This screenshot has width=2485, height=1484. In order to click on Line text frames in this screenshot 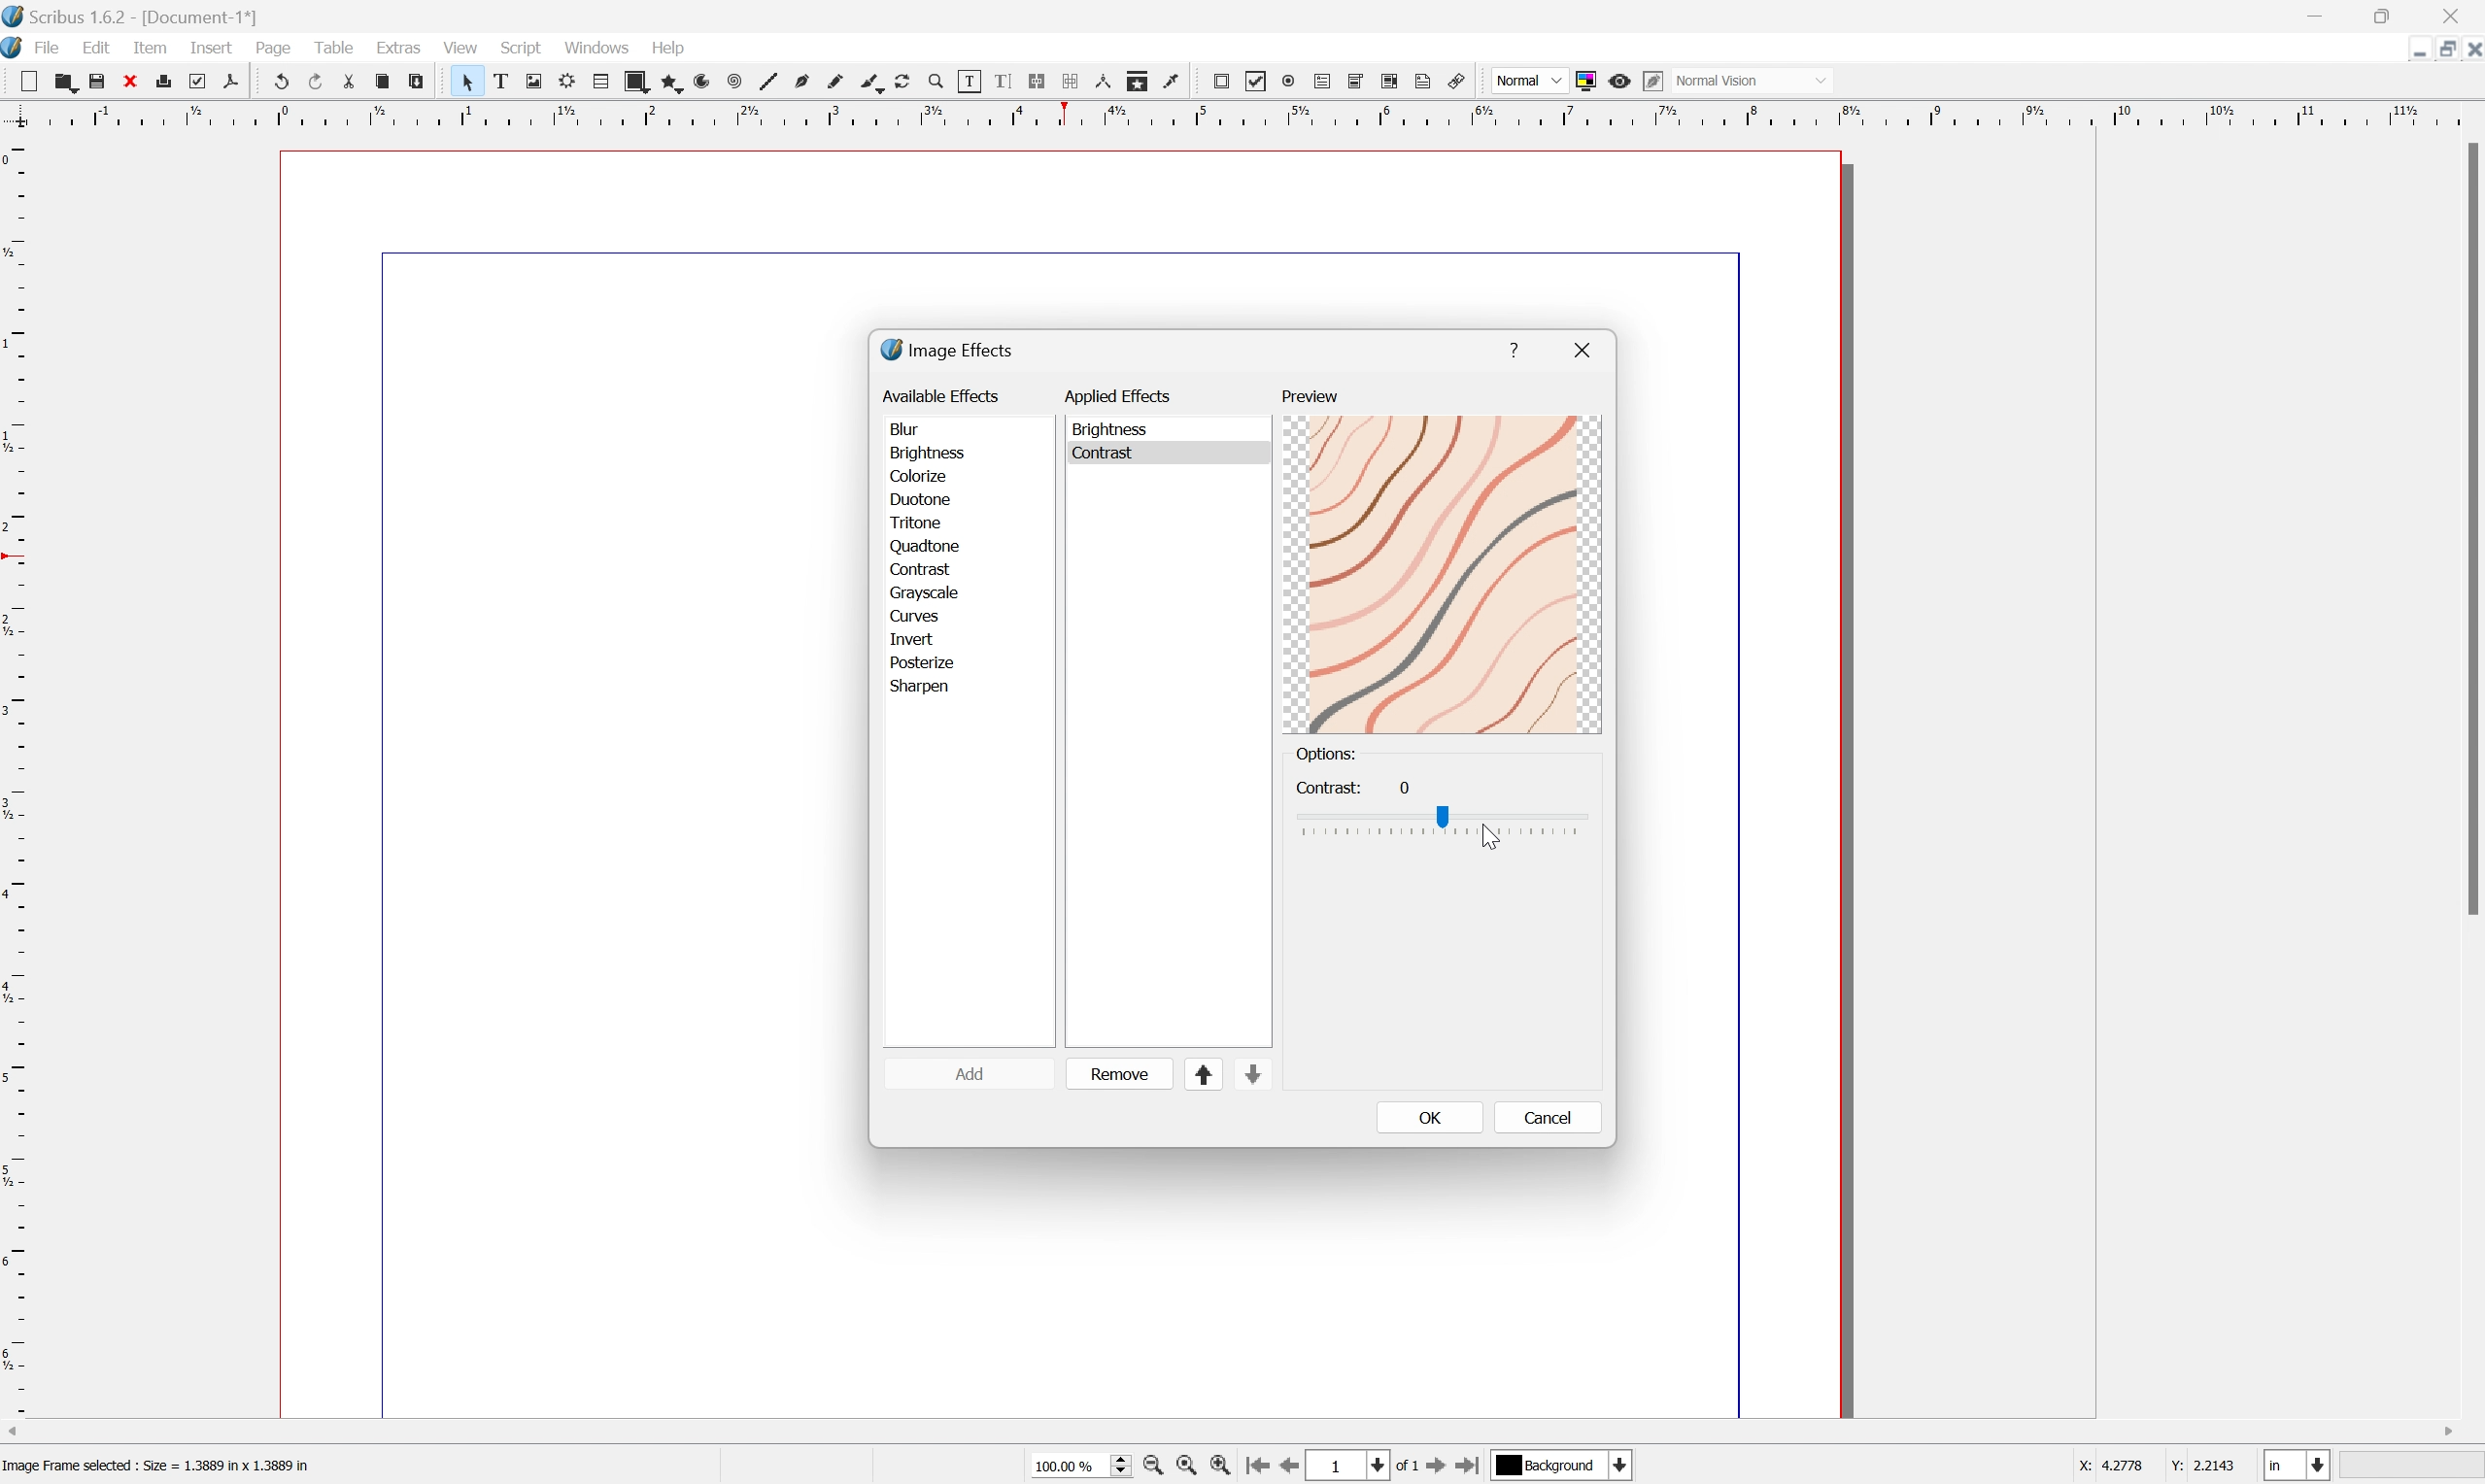, I will do `click(1038, 79)`.